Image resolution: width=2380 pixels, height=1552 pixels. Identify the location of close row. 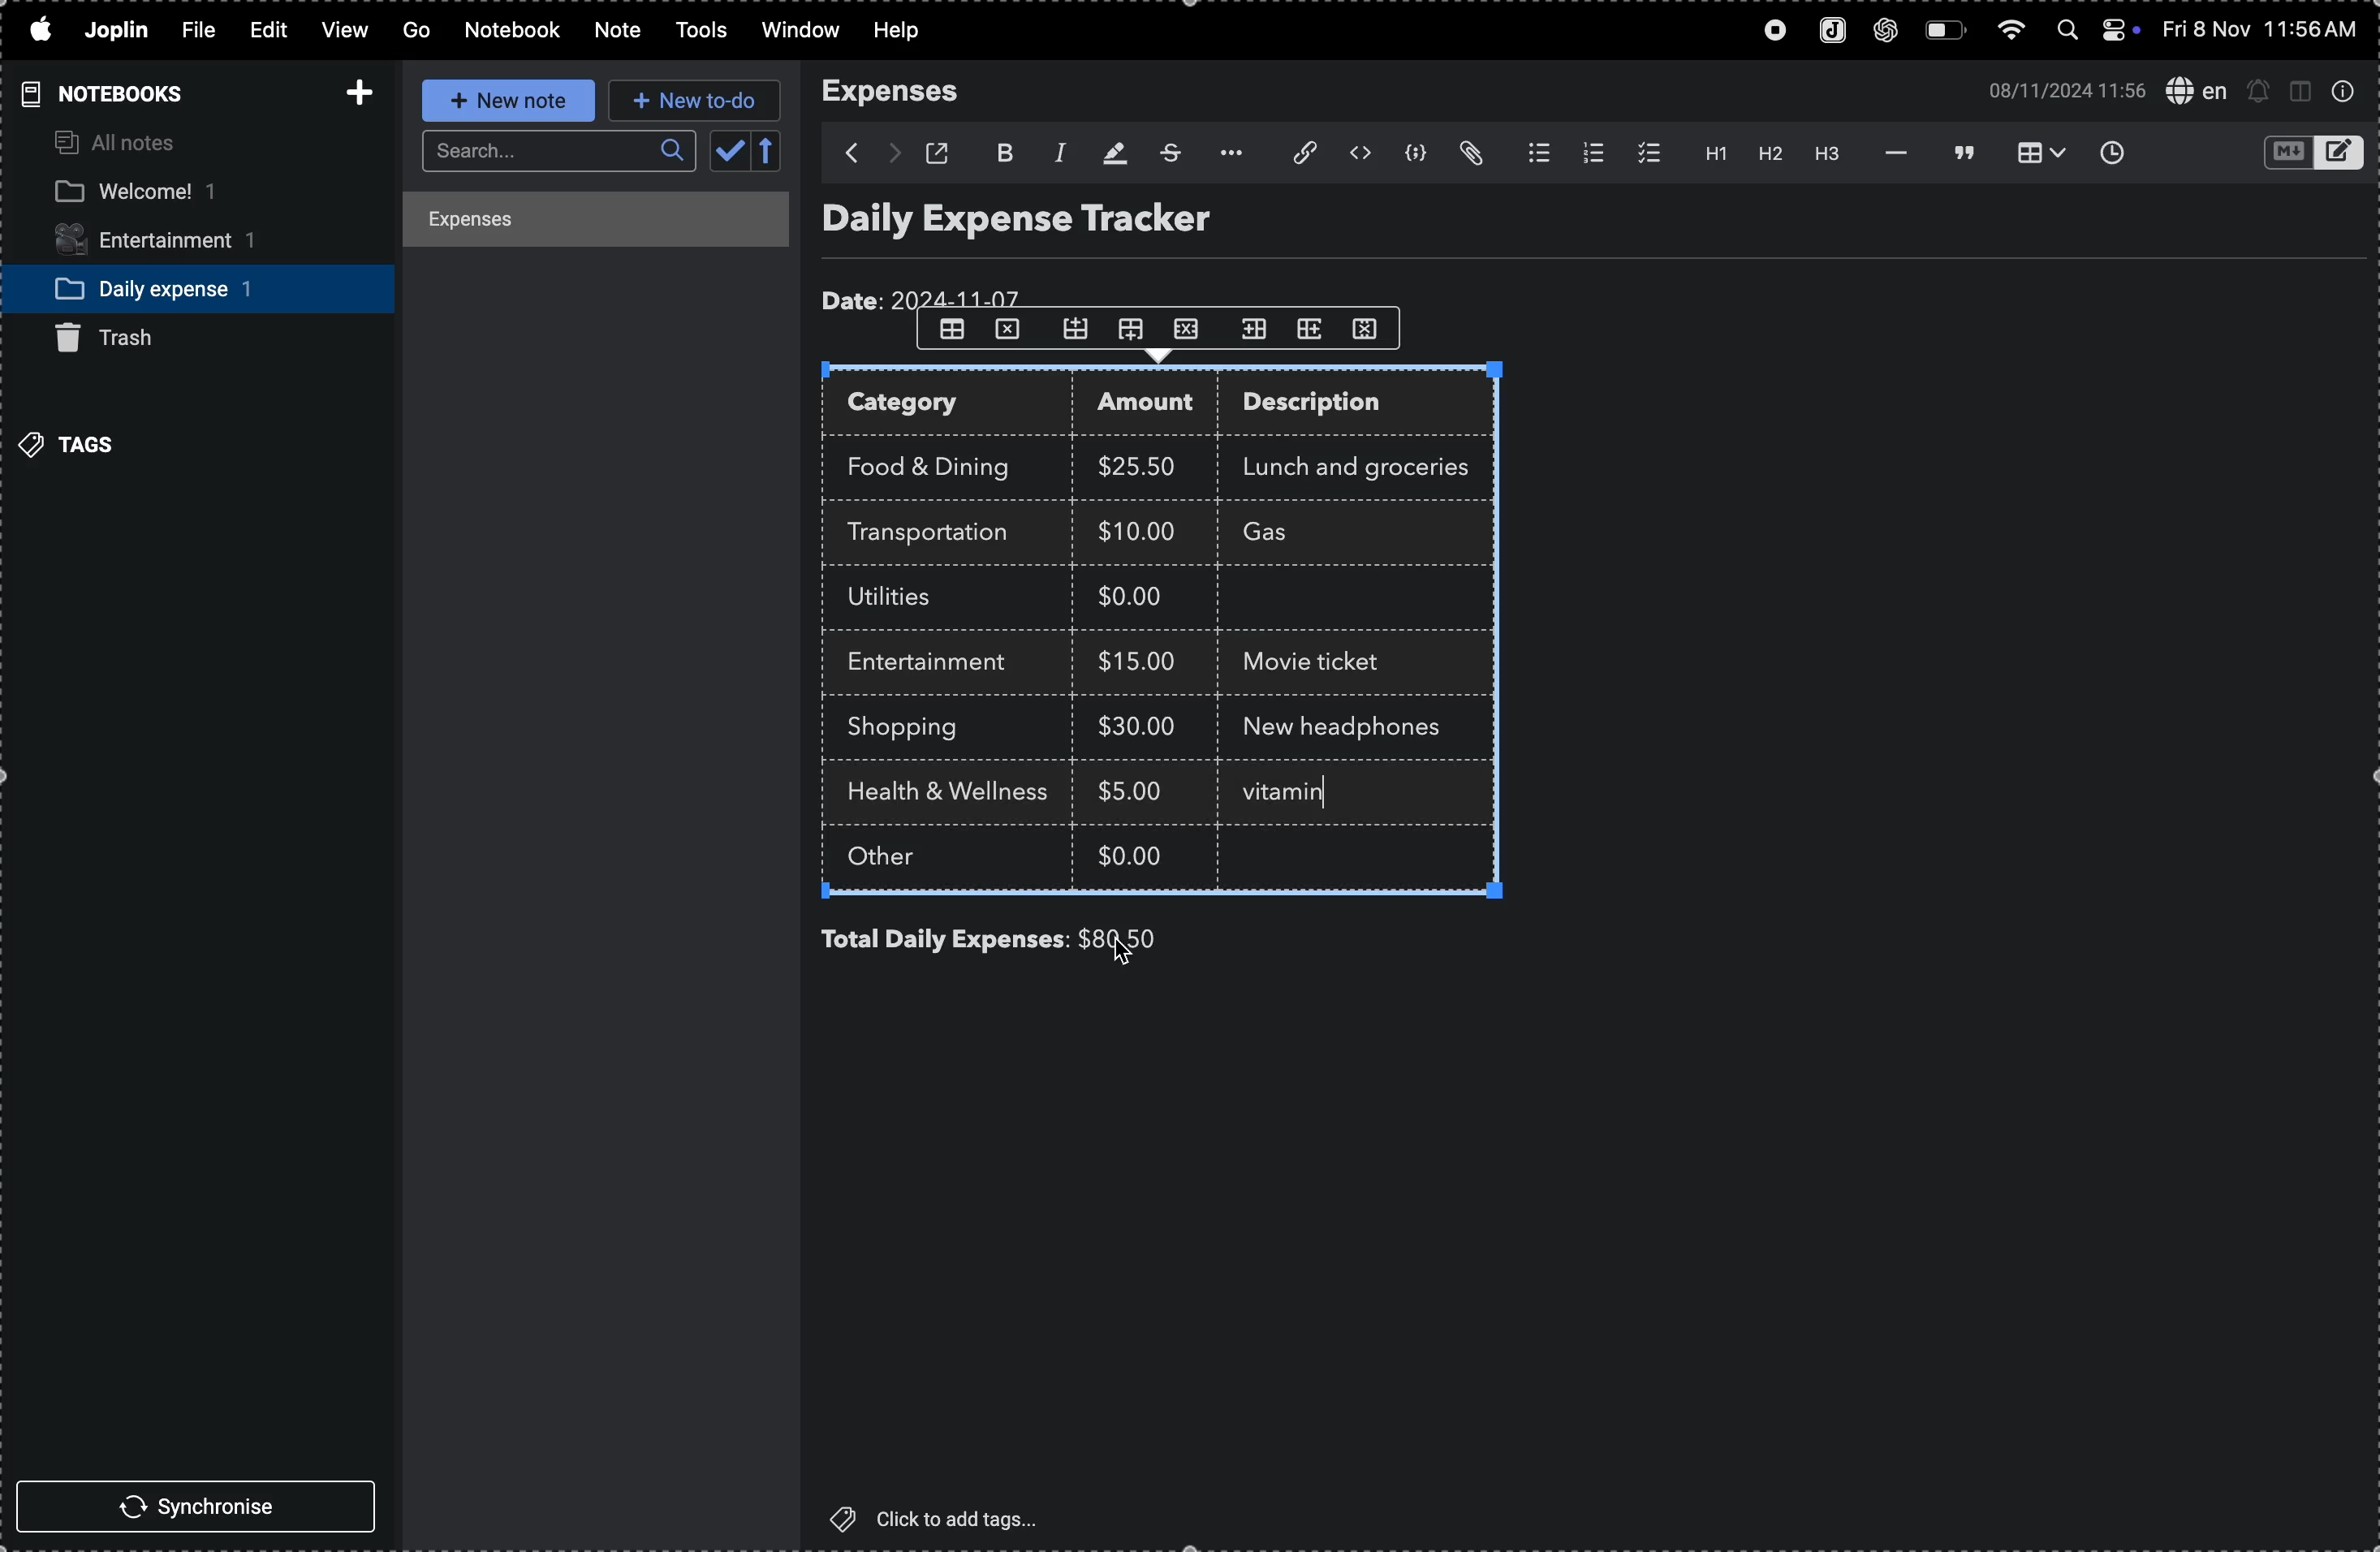
(1009, 334).